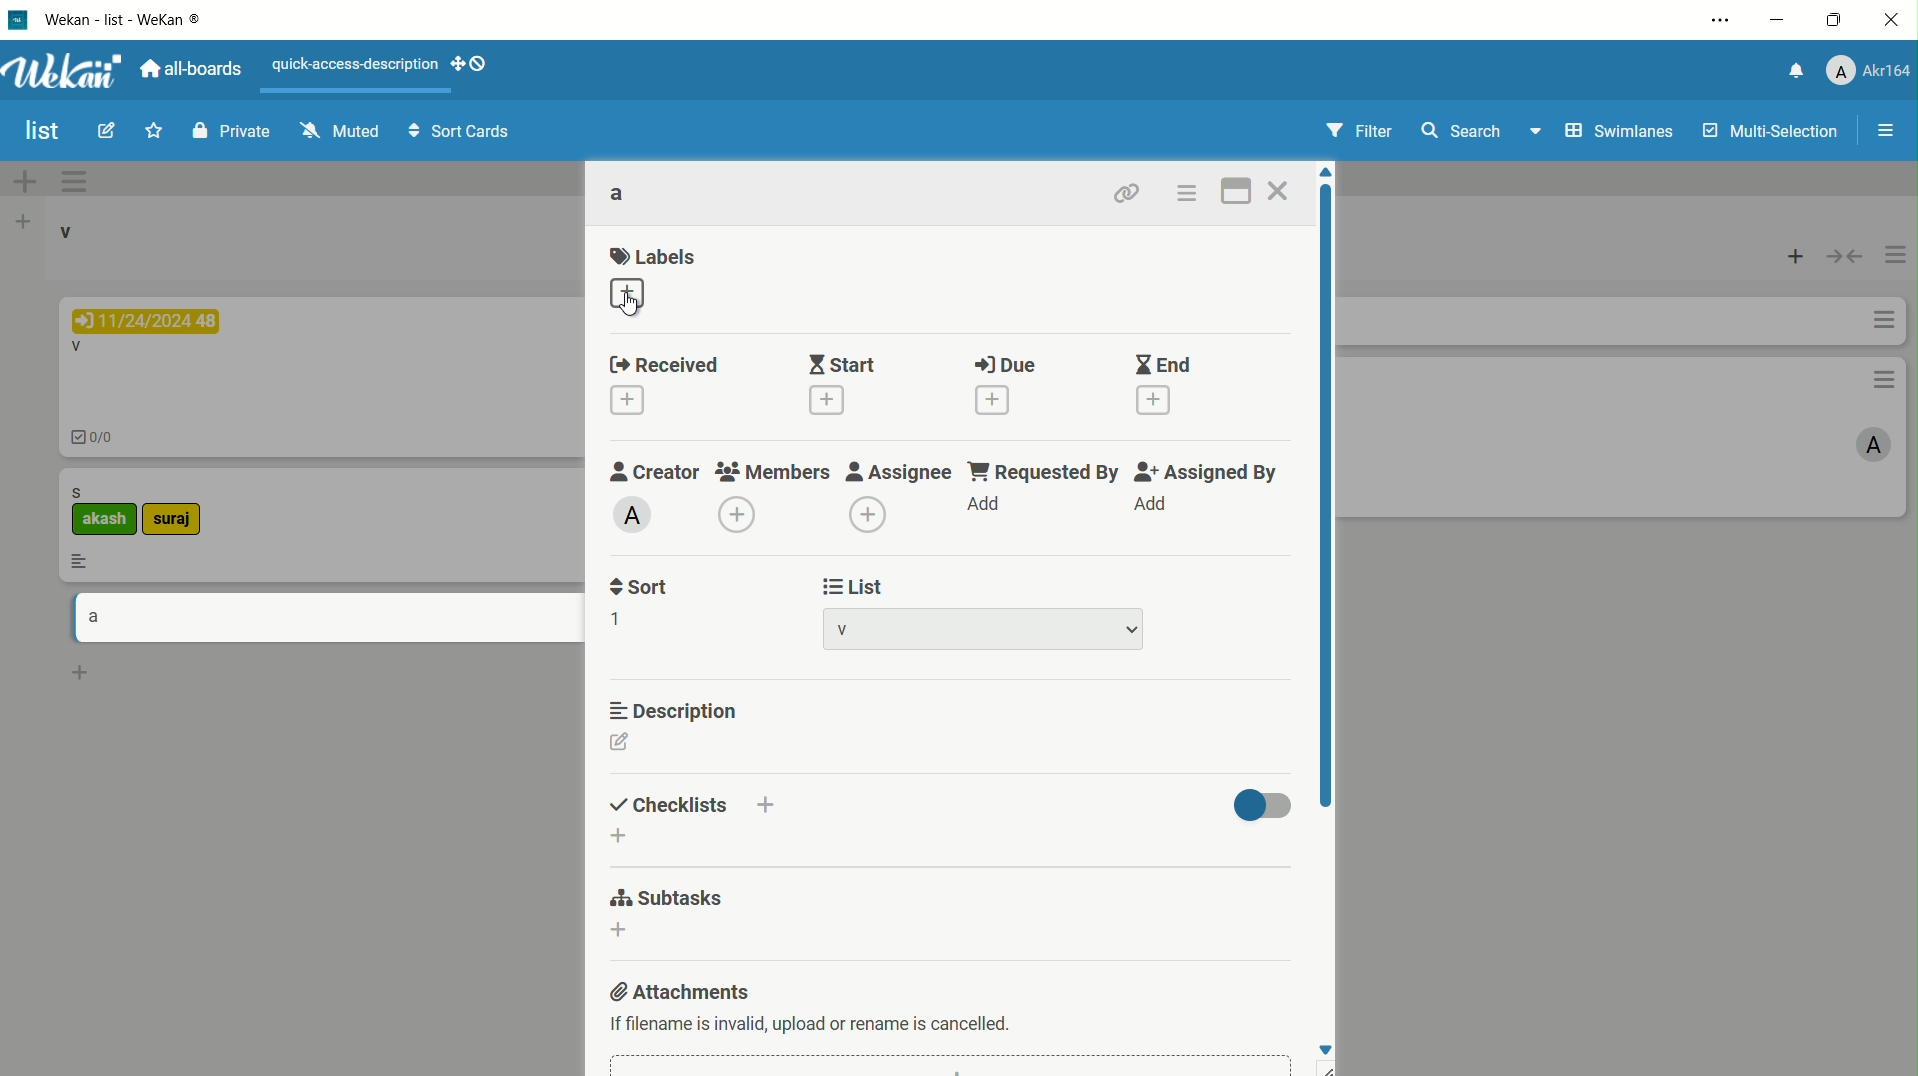 The image size is (1918, 1076). What do you see at coordinates (20, 19) in the screenshot?
I see `app icon` at bounding box center [20, 19].